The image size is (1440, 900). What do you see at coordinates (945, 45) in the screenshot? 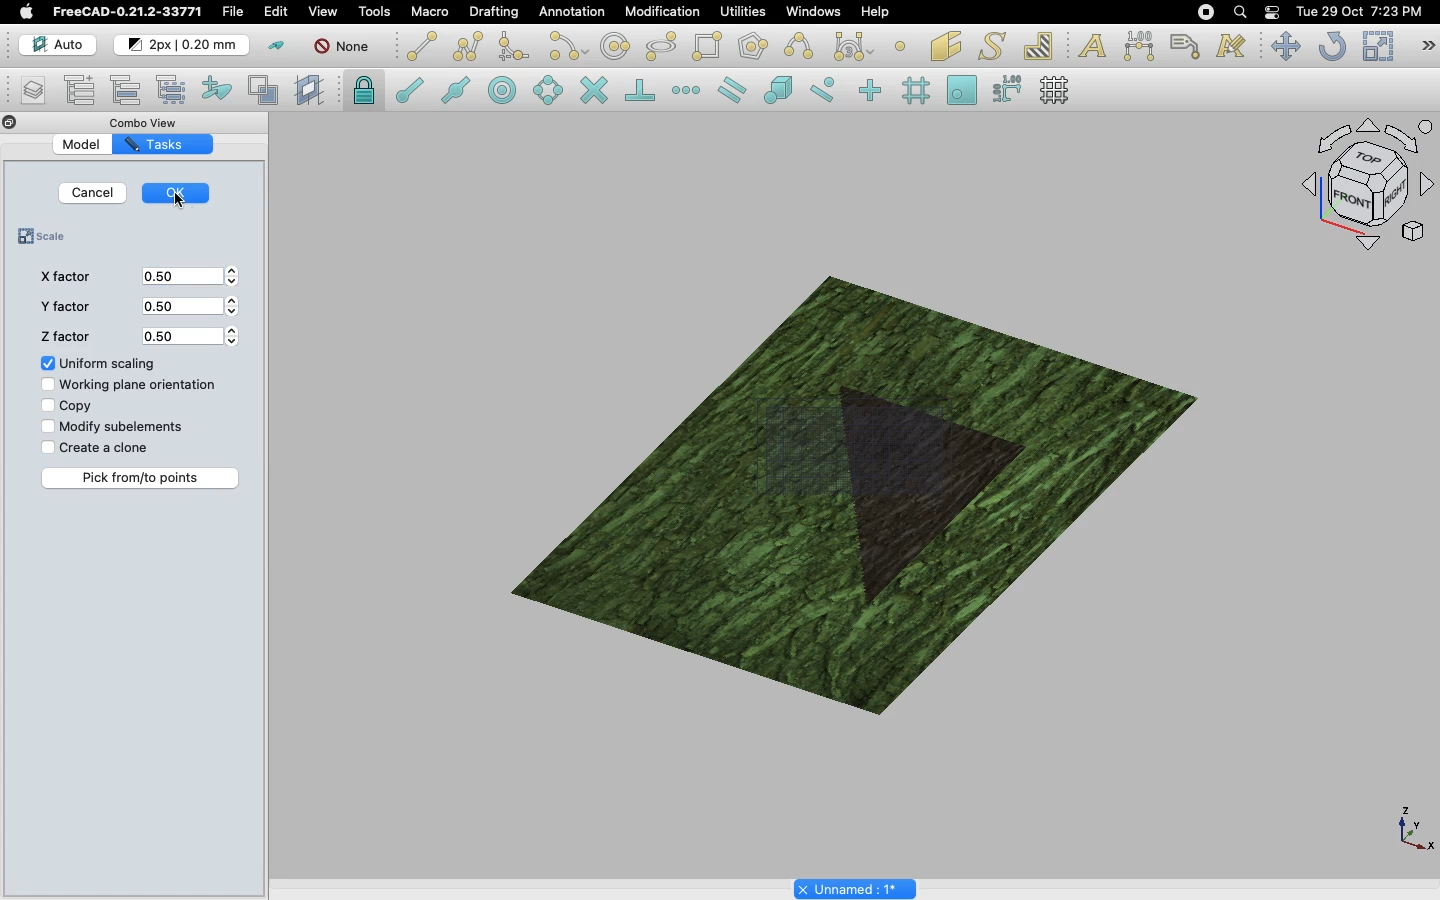
I see `Facebinder` at bounding box center [945, 45].